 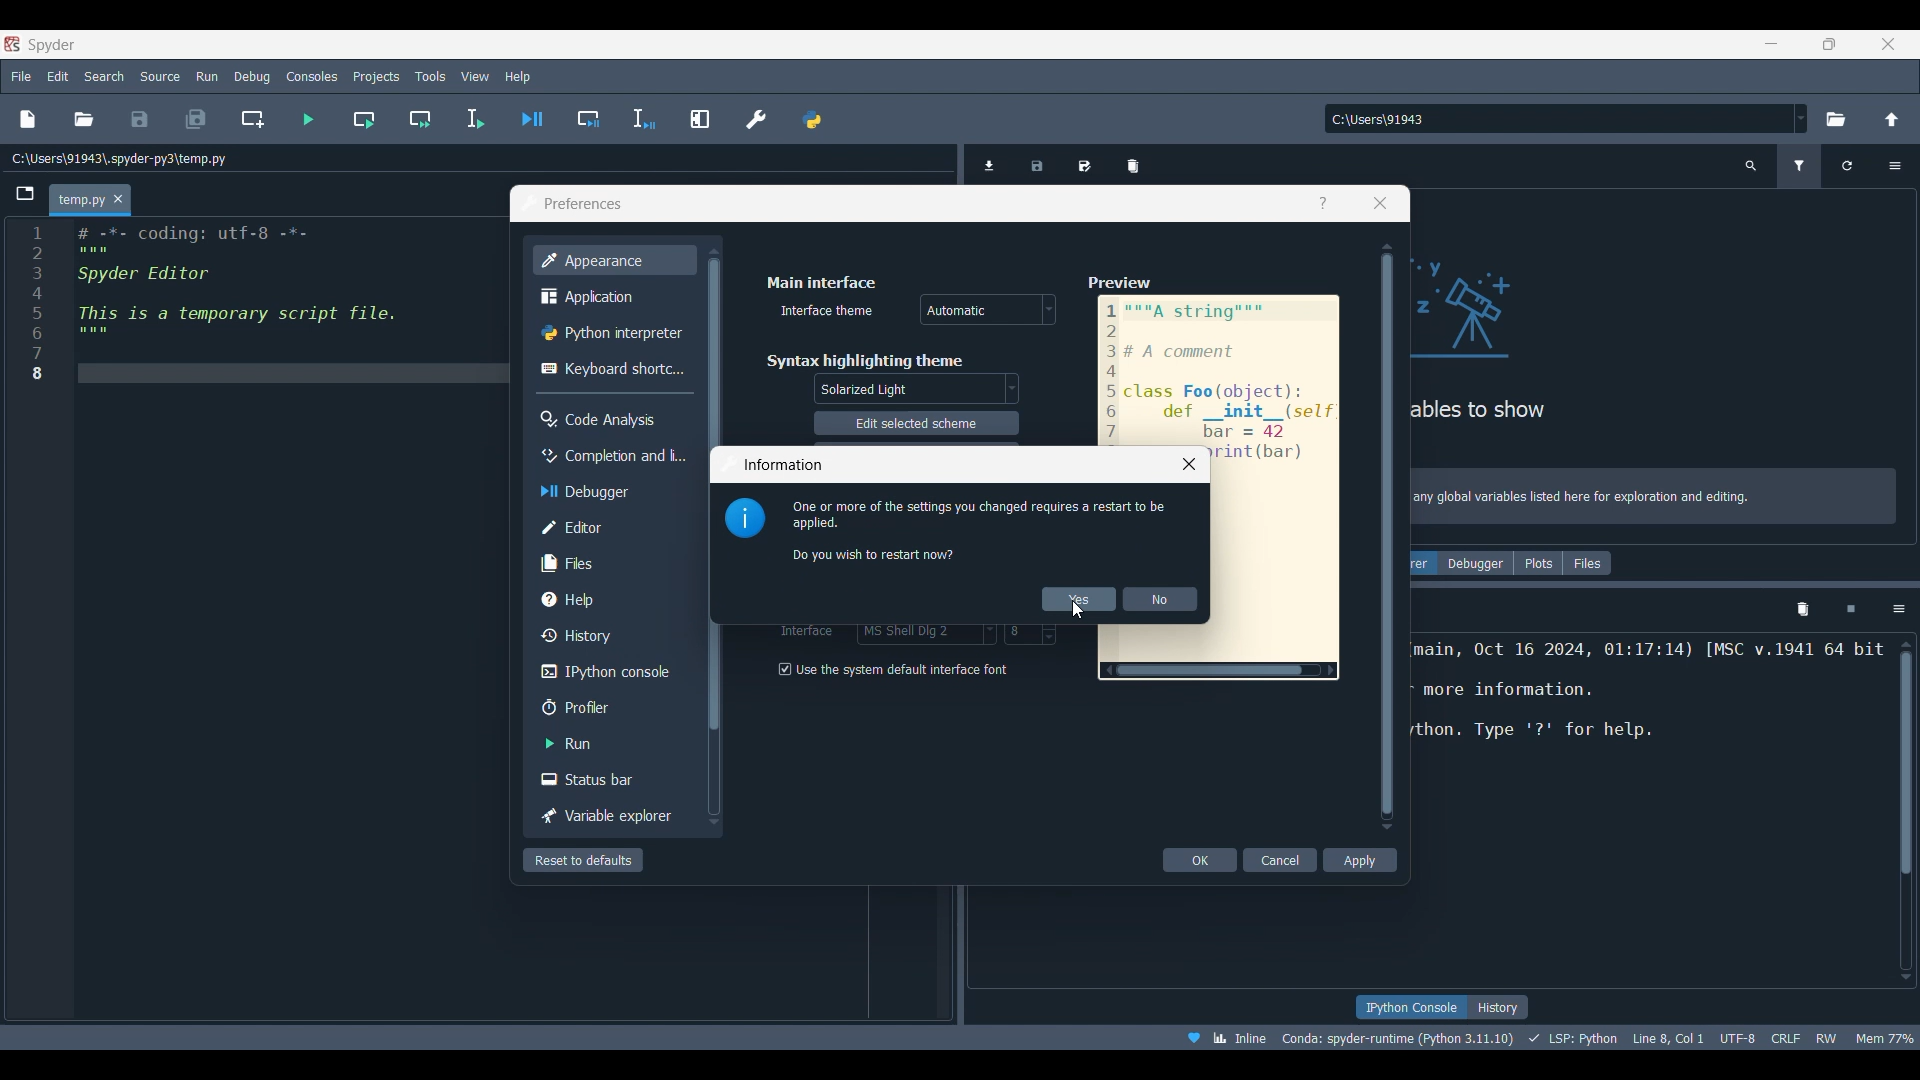 I want to click on Save data, so click(x=1039, y=160).